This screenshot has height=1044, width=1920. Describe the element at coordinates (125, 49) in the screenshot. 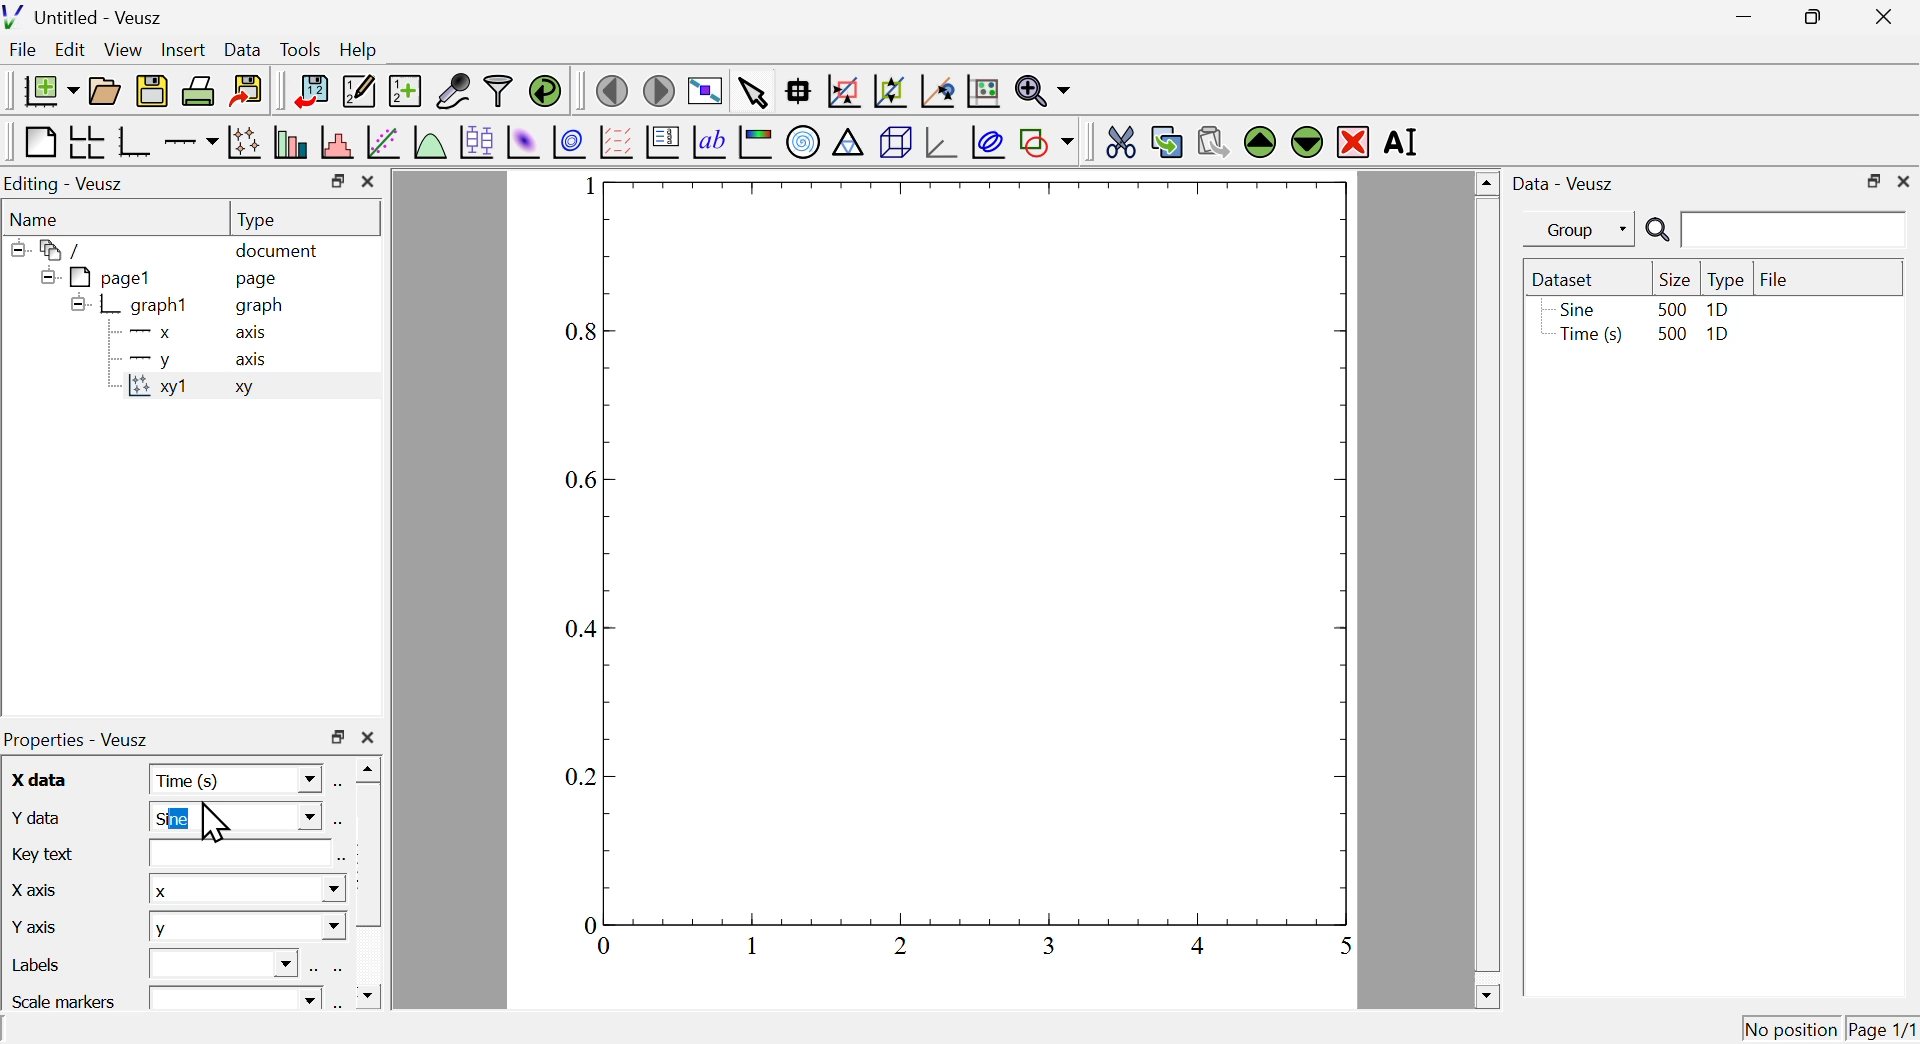

I see `view` at that location.